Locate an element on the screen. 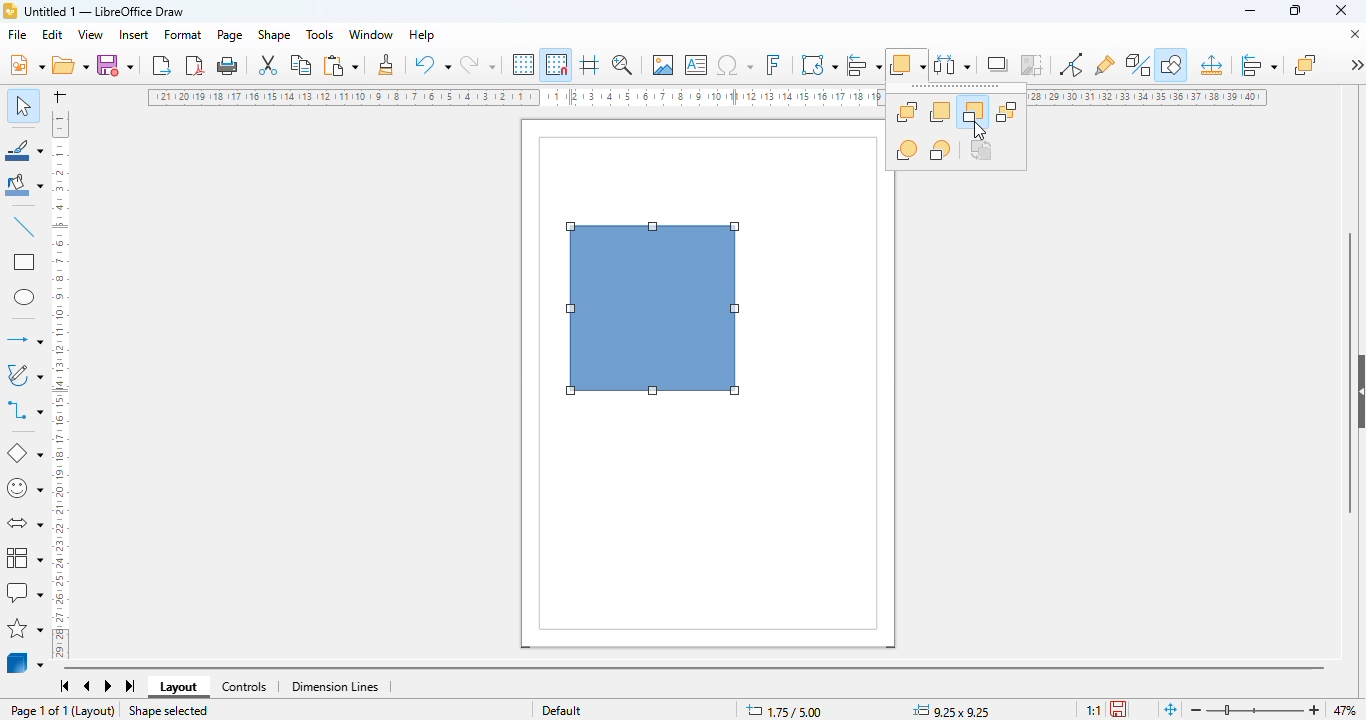 The height and width of the screenshot is (720, 1366). cut is located at coordinates (269, 65).